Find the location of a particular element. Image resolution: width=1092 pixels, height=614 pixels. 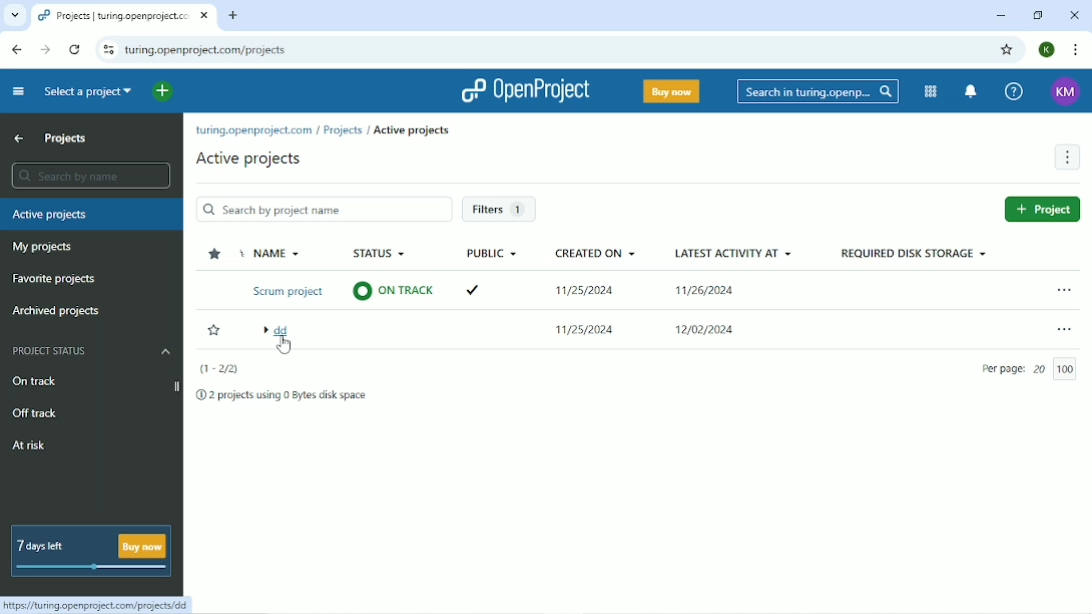

Status is located at coordinates (396, 277).